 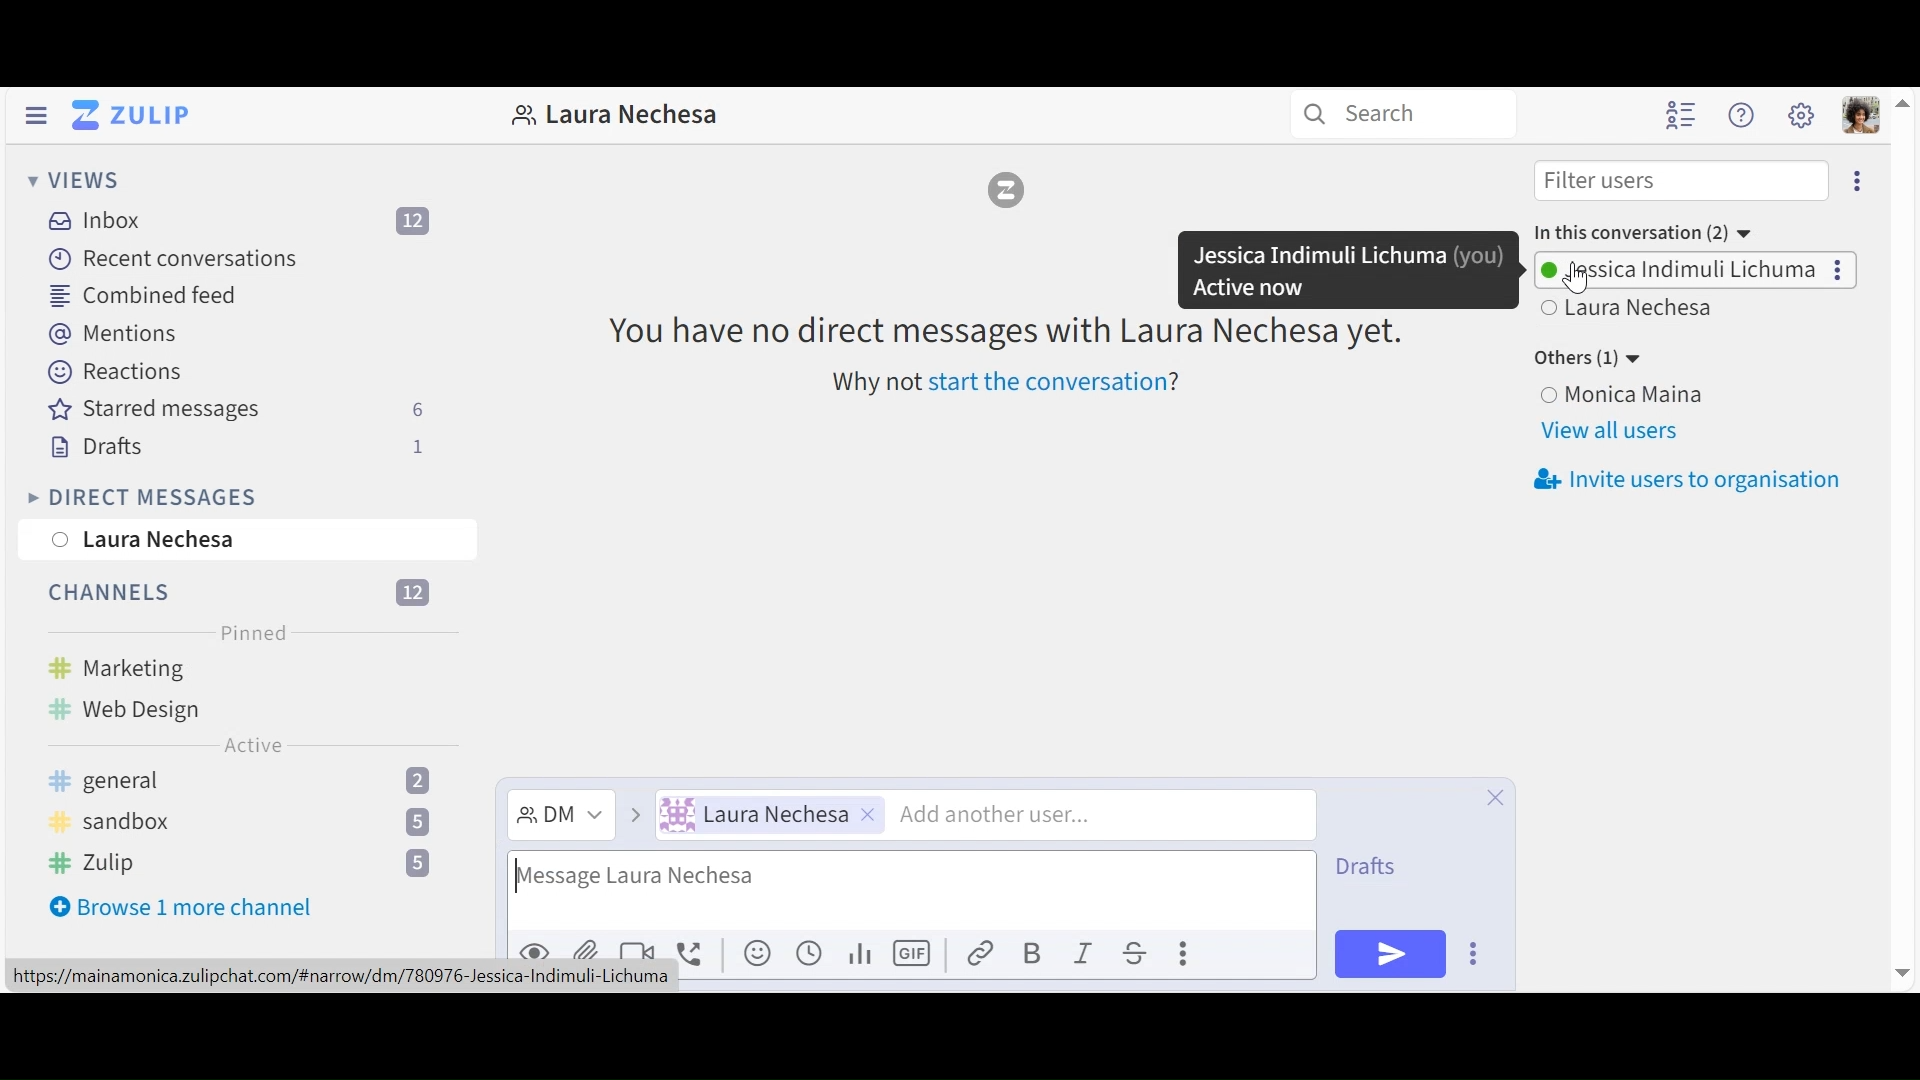 I want to click on Add Voice call, so click(x=695, y=952).